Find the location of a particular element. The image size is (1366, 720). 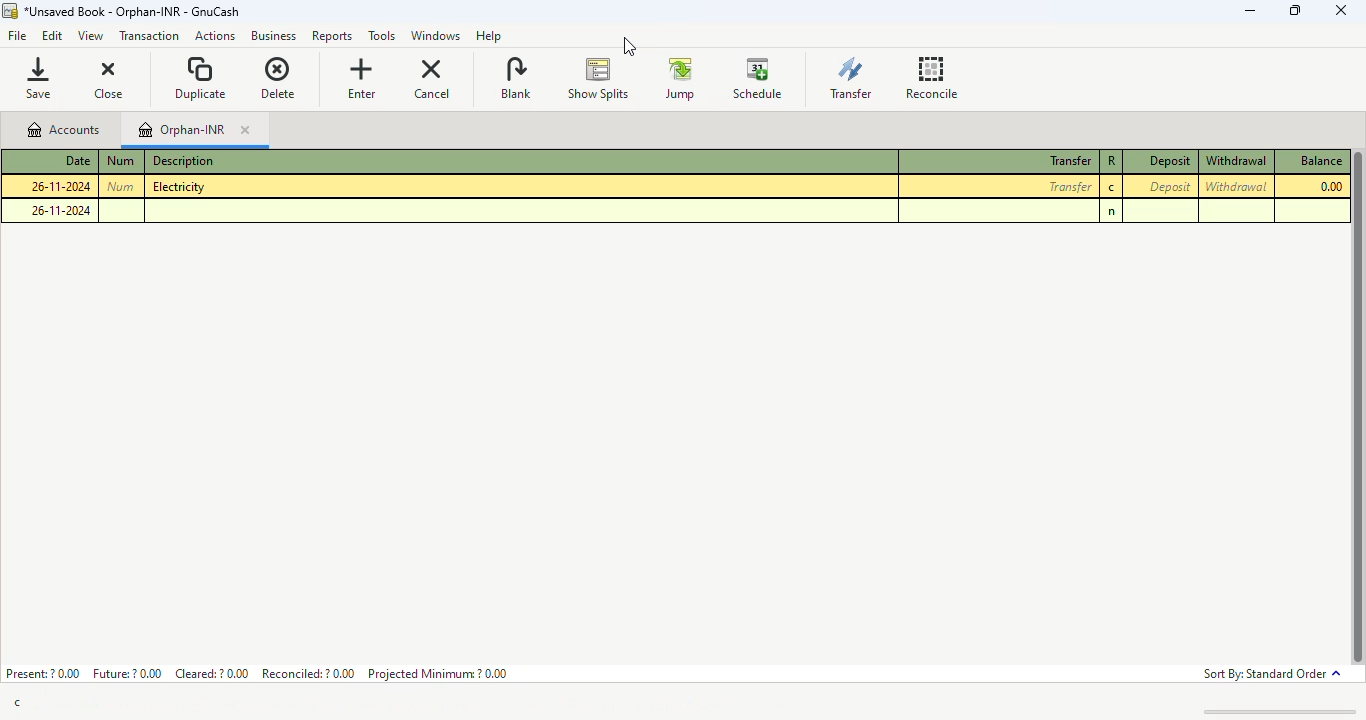

cleared: ? 0.00 is located at coordinates (213, 672).